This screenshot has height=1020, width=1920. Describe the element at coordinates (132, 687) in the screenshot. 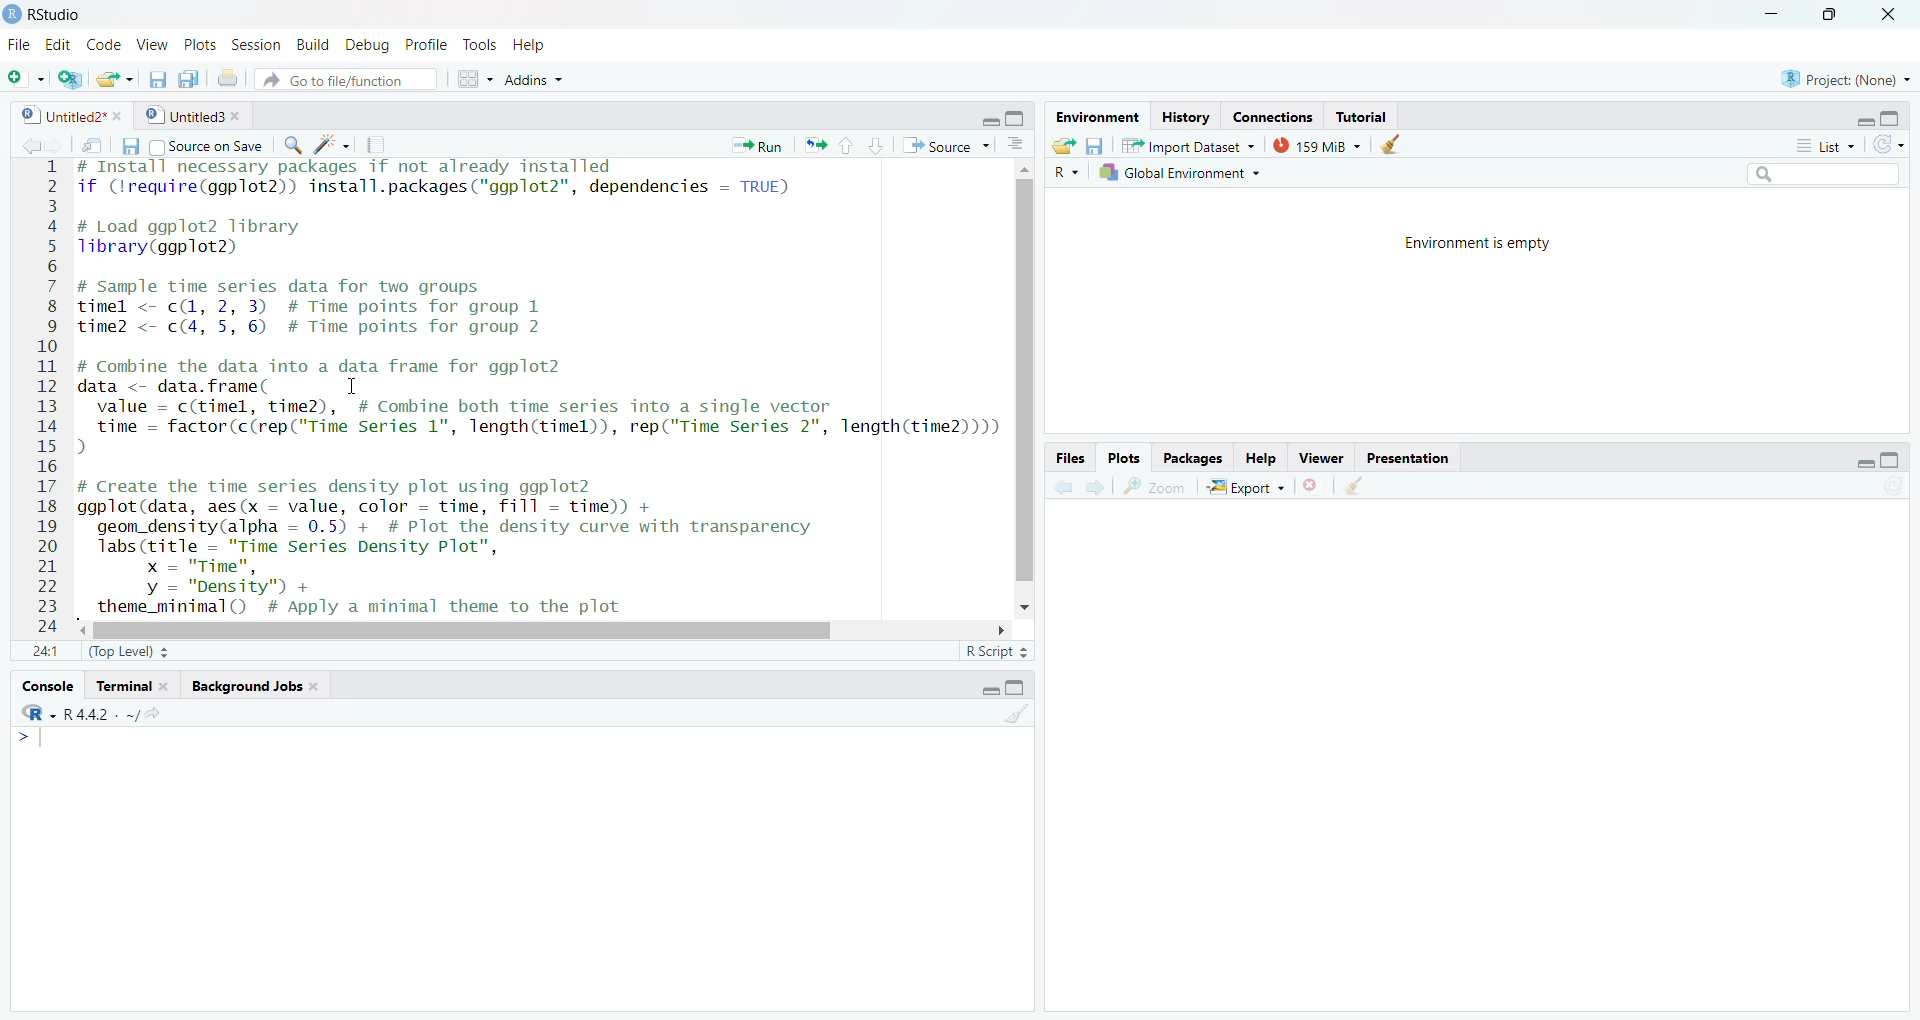

I see `Terminal` at that location.